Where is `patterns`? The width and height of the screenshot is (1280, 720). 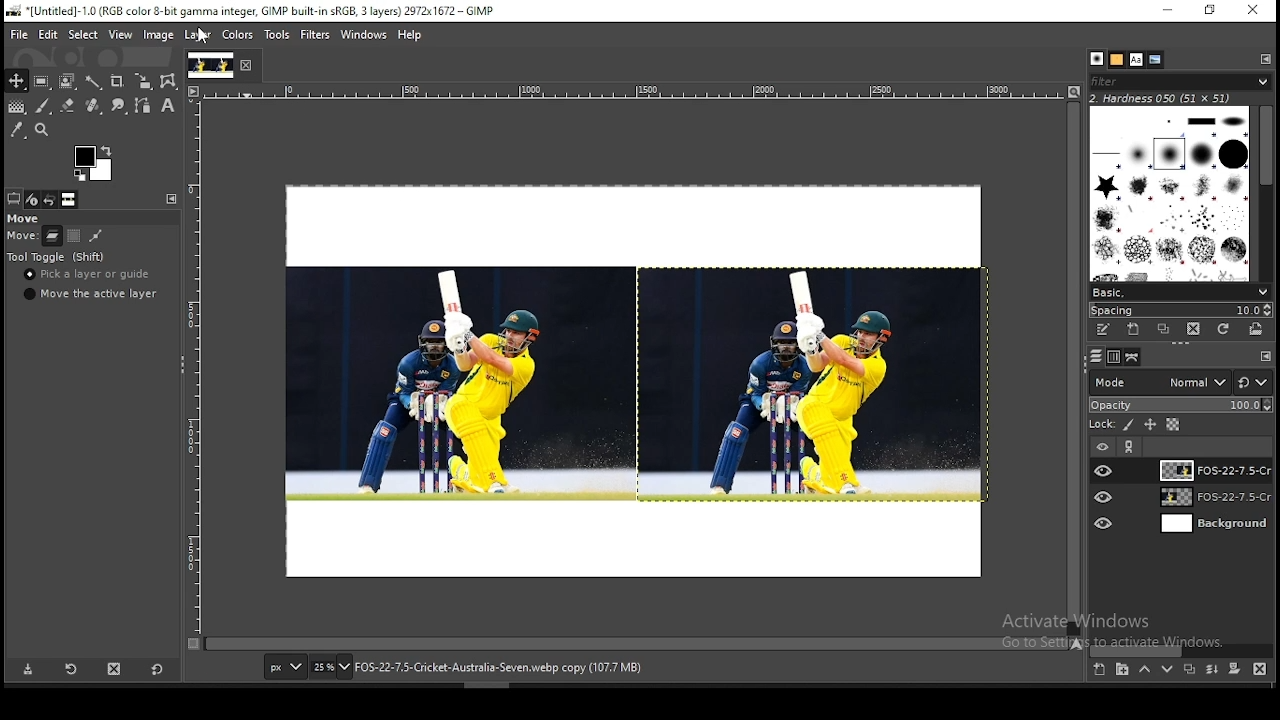
patterns is located at coordinates (1117, 59).